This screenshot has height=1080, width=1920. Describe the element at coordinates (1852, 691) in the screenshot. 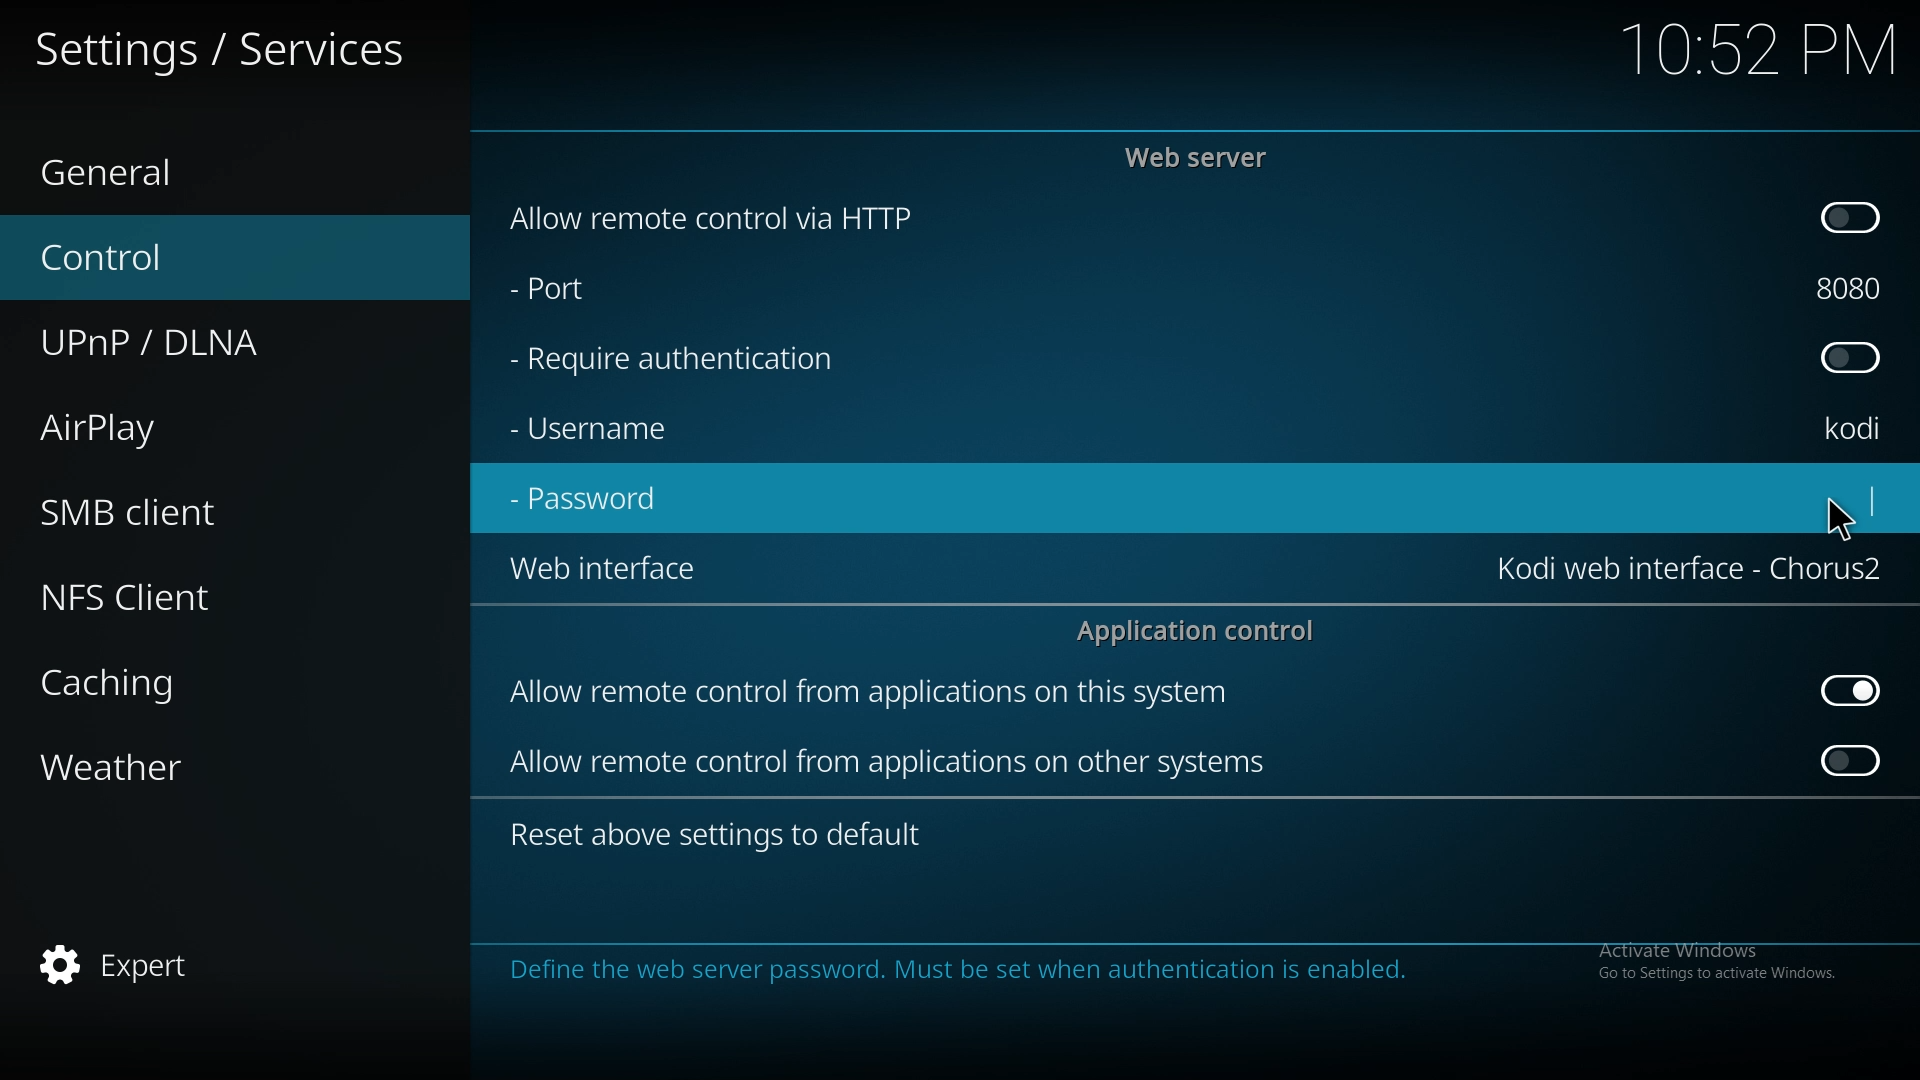

I see `toggle` at that location.